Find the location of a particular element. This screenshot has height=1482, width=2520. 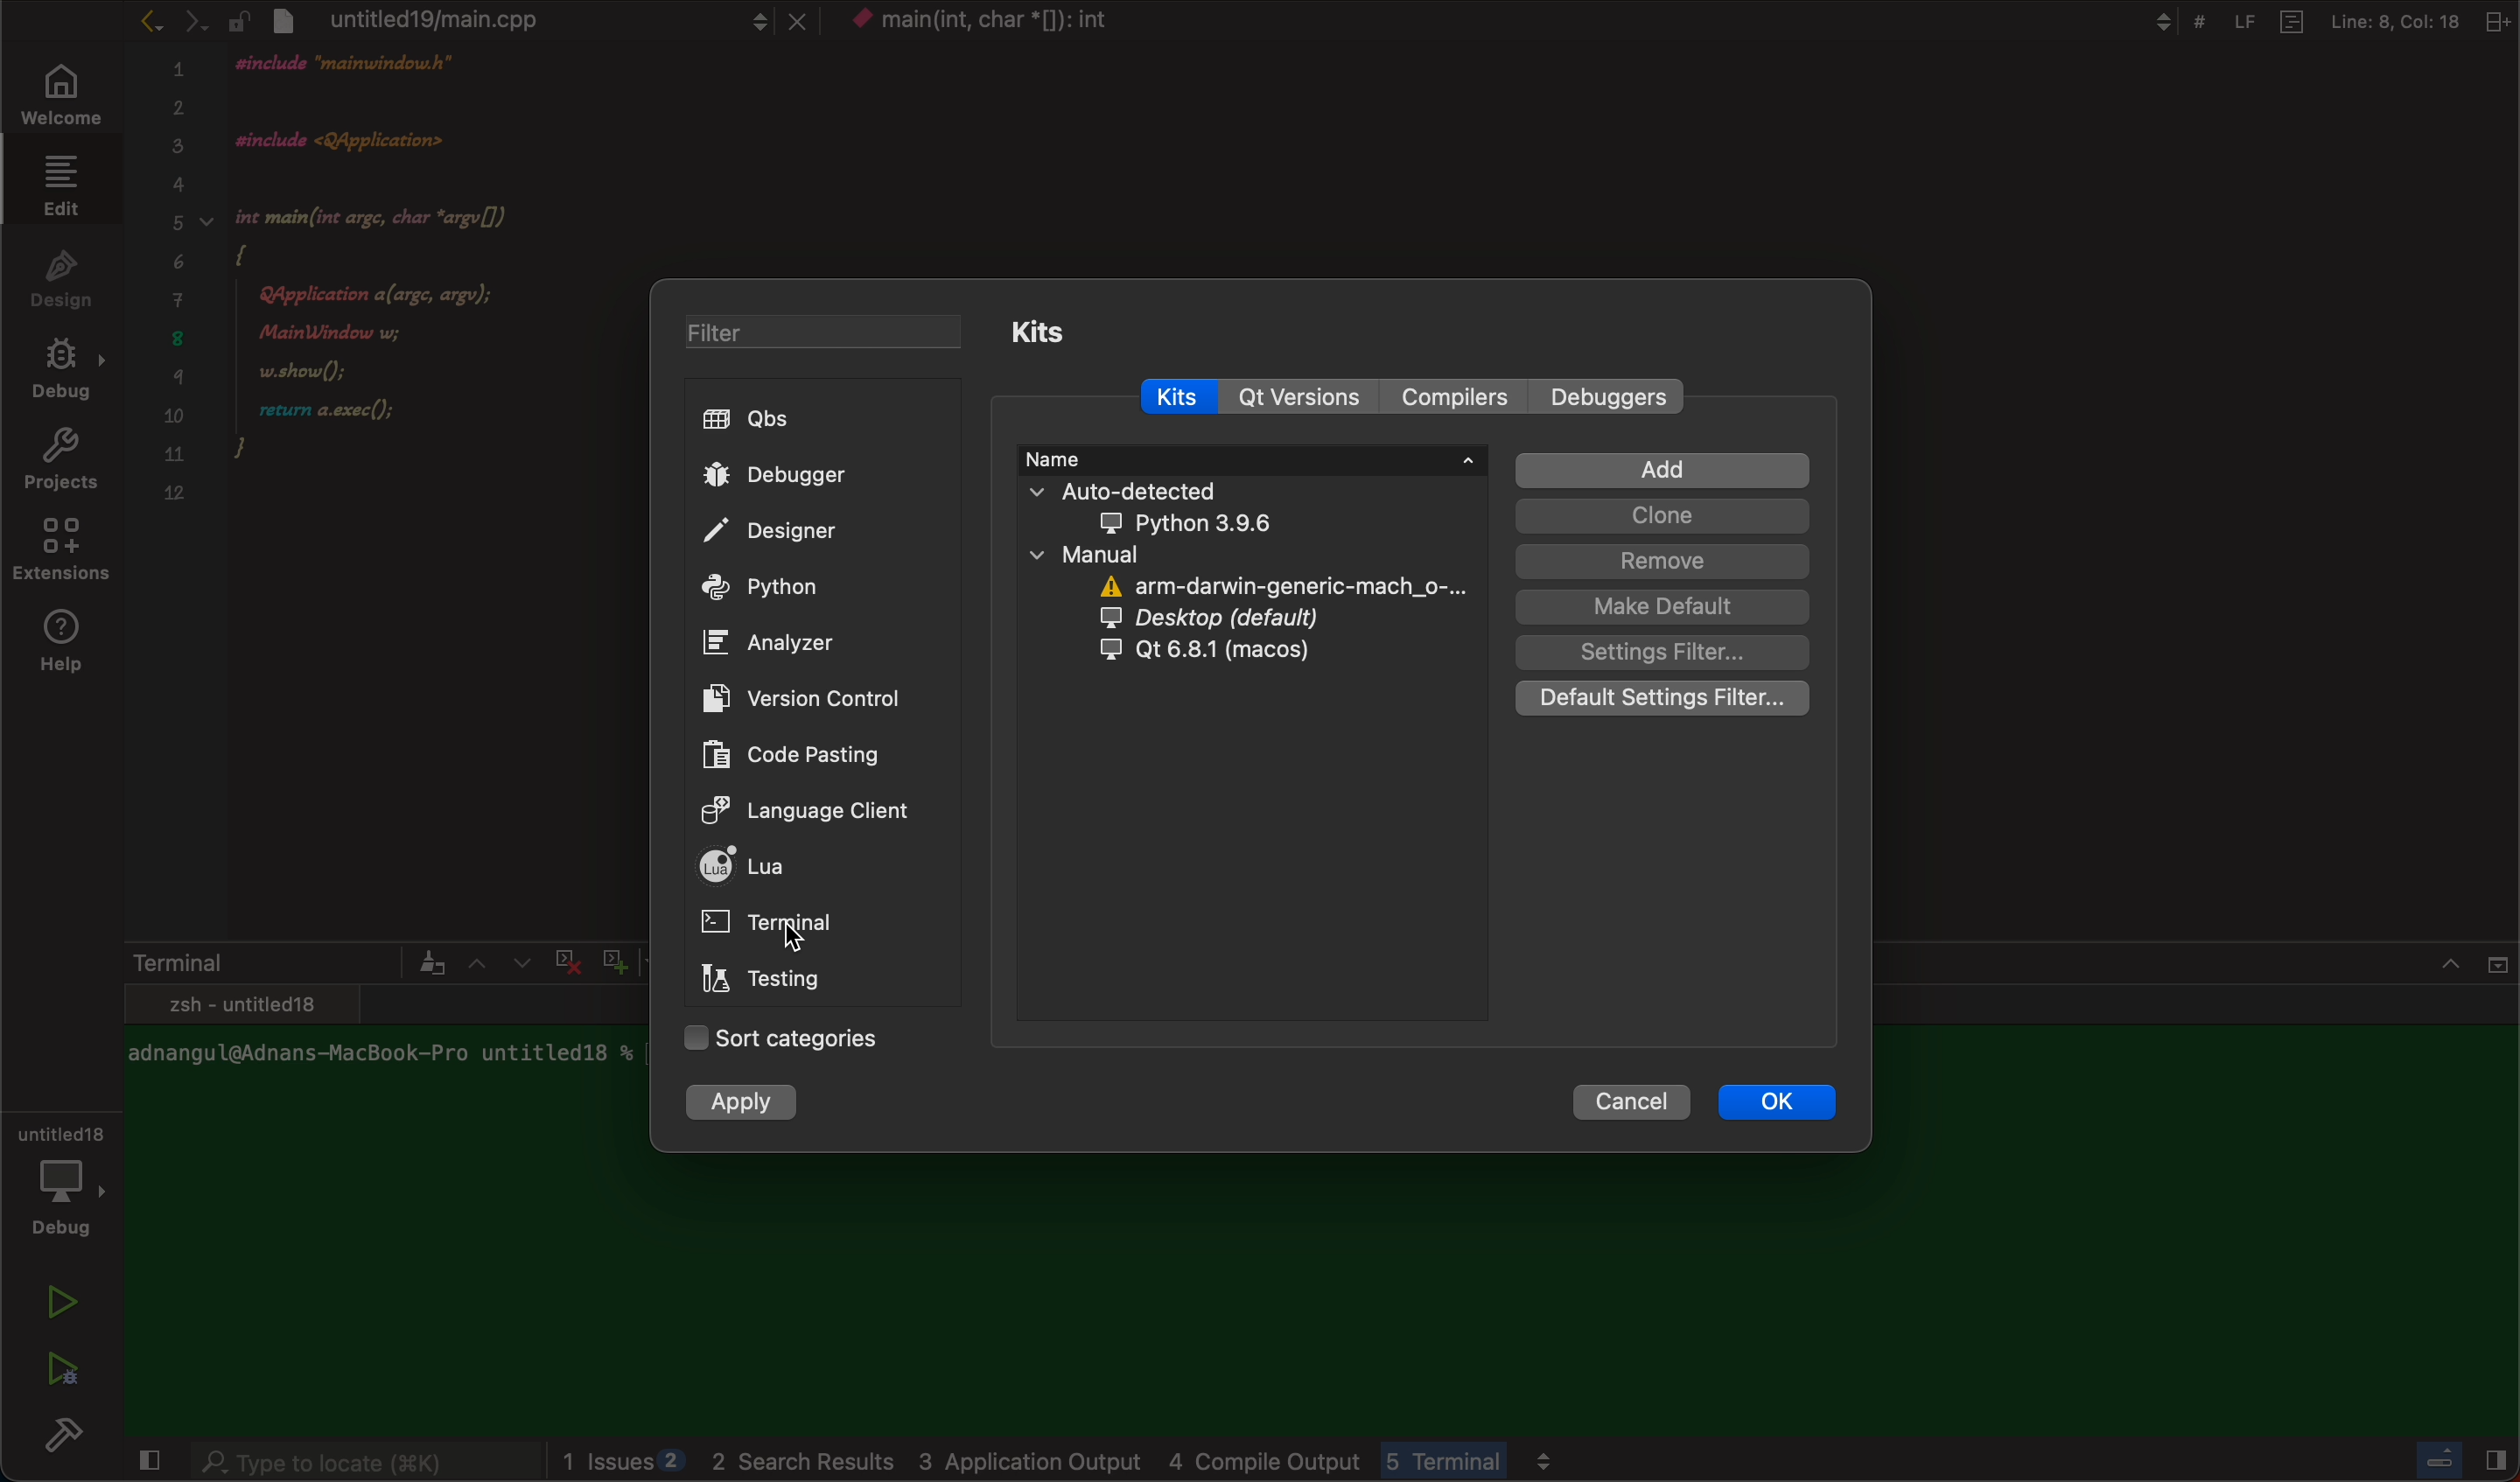

run and debug is located at coordinates (60, 1368).